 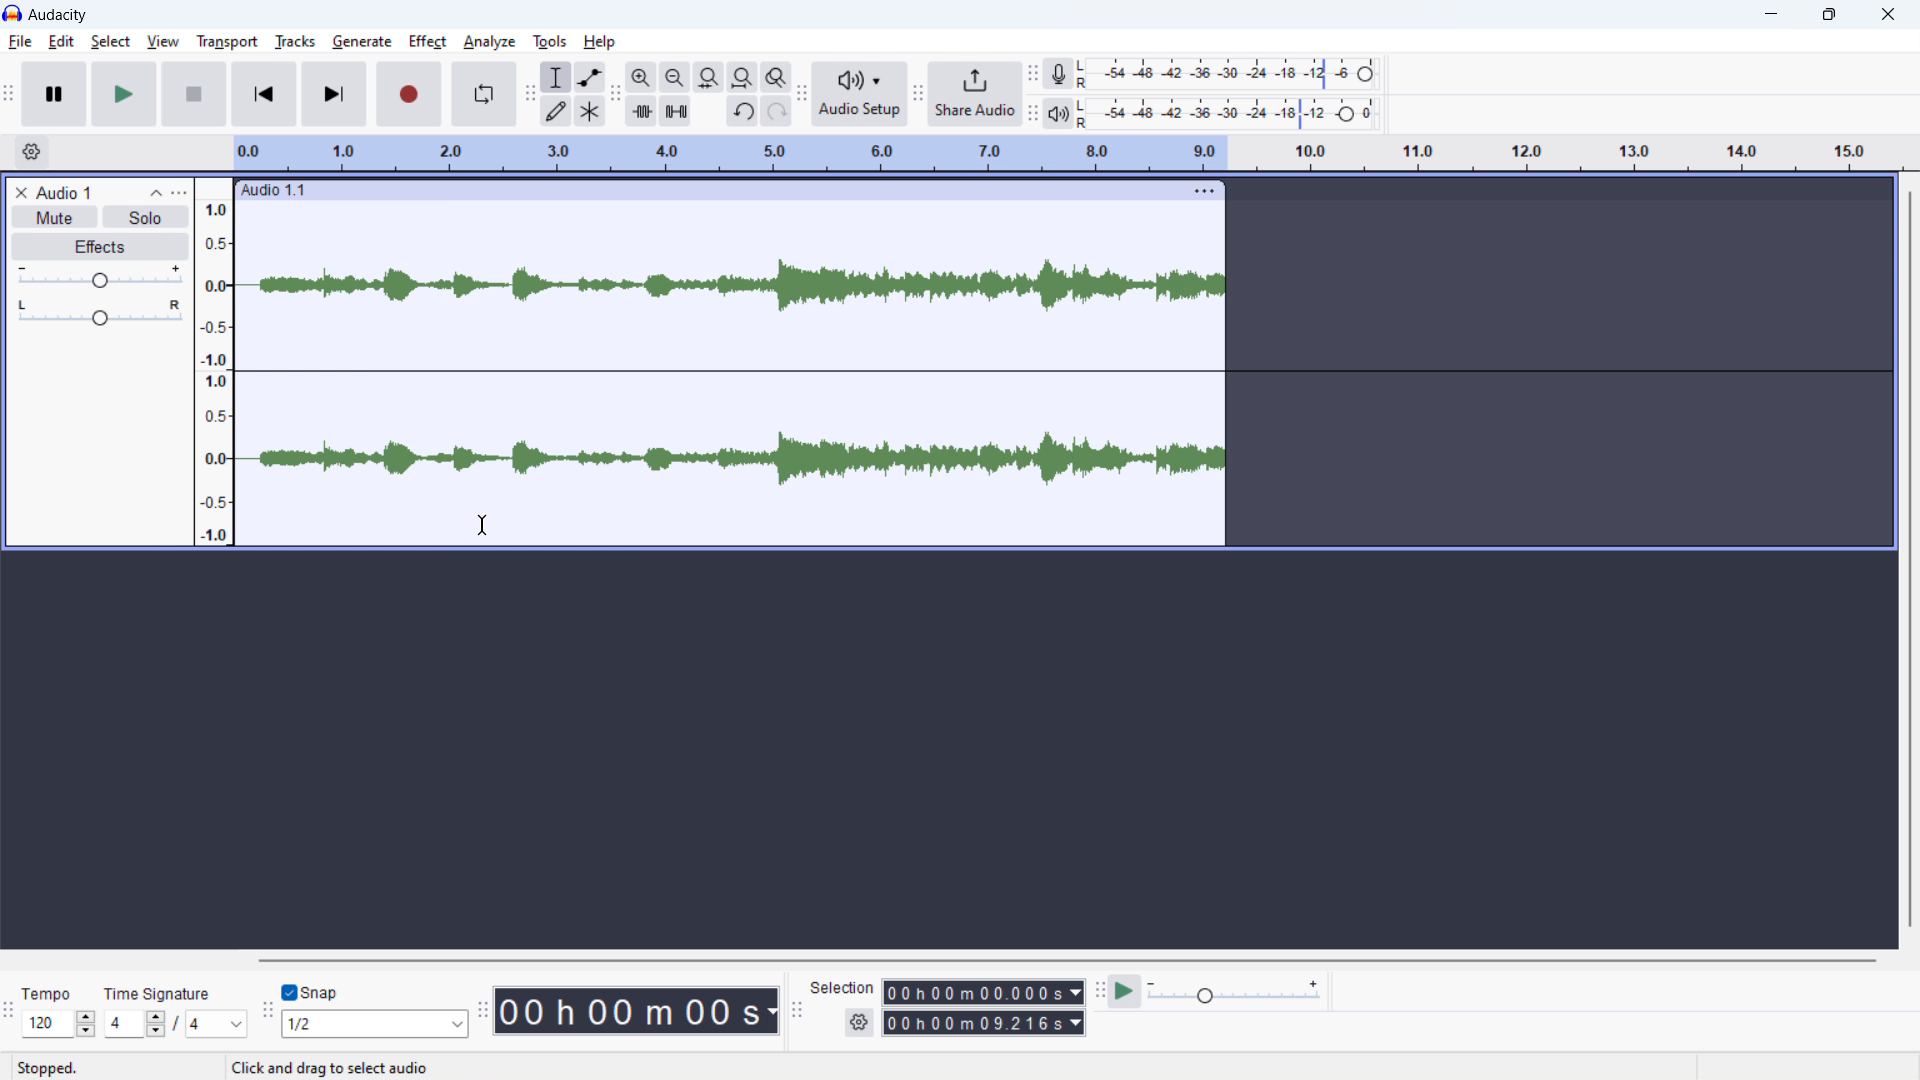 What do you see at coordinates (110, 42) in the screenshot?
I see `select` at bounding box center [110, 42].